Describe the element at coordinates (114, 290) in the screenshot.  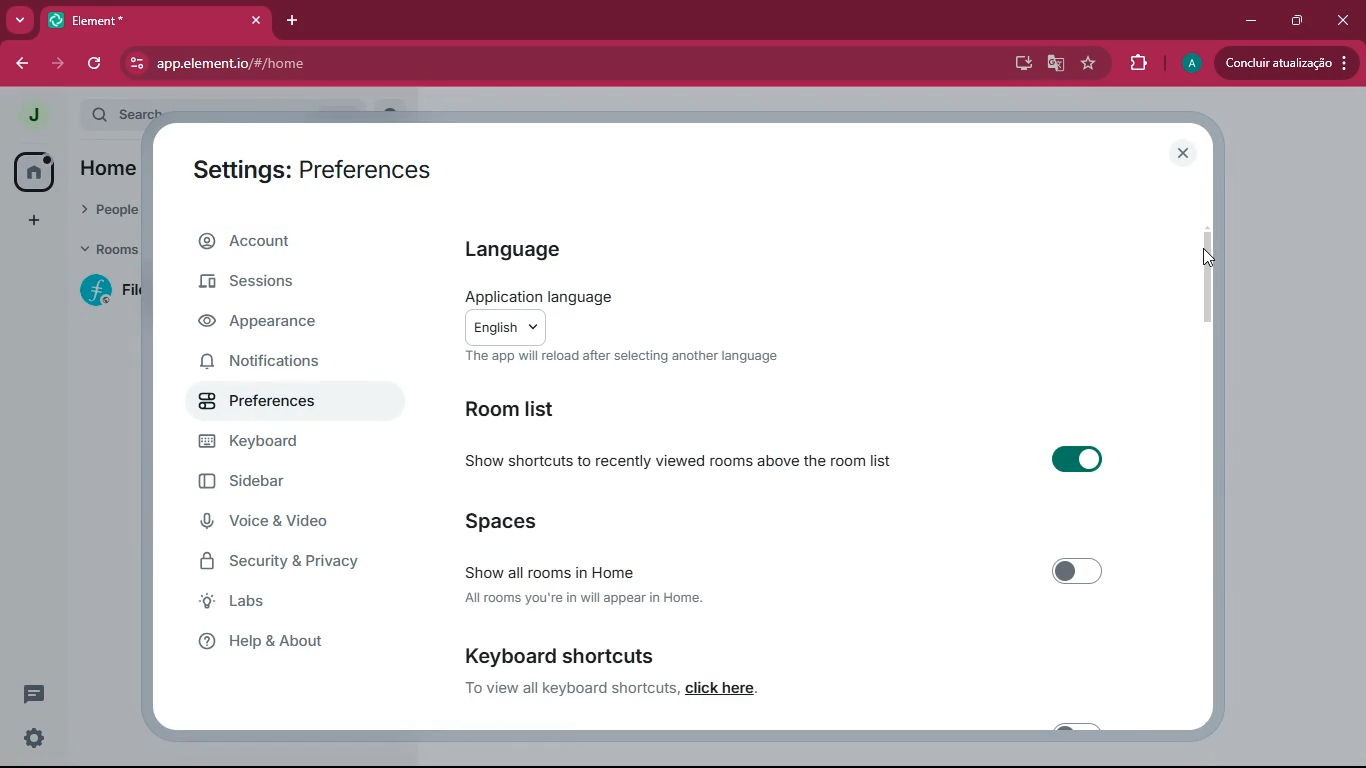
I see `file` at that location.